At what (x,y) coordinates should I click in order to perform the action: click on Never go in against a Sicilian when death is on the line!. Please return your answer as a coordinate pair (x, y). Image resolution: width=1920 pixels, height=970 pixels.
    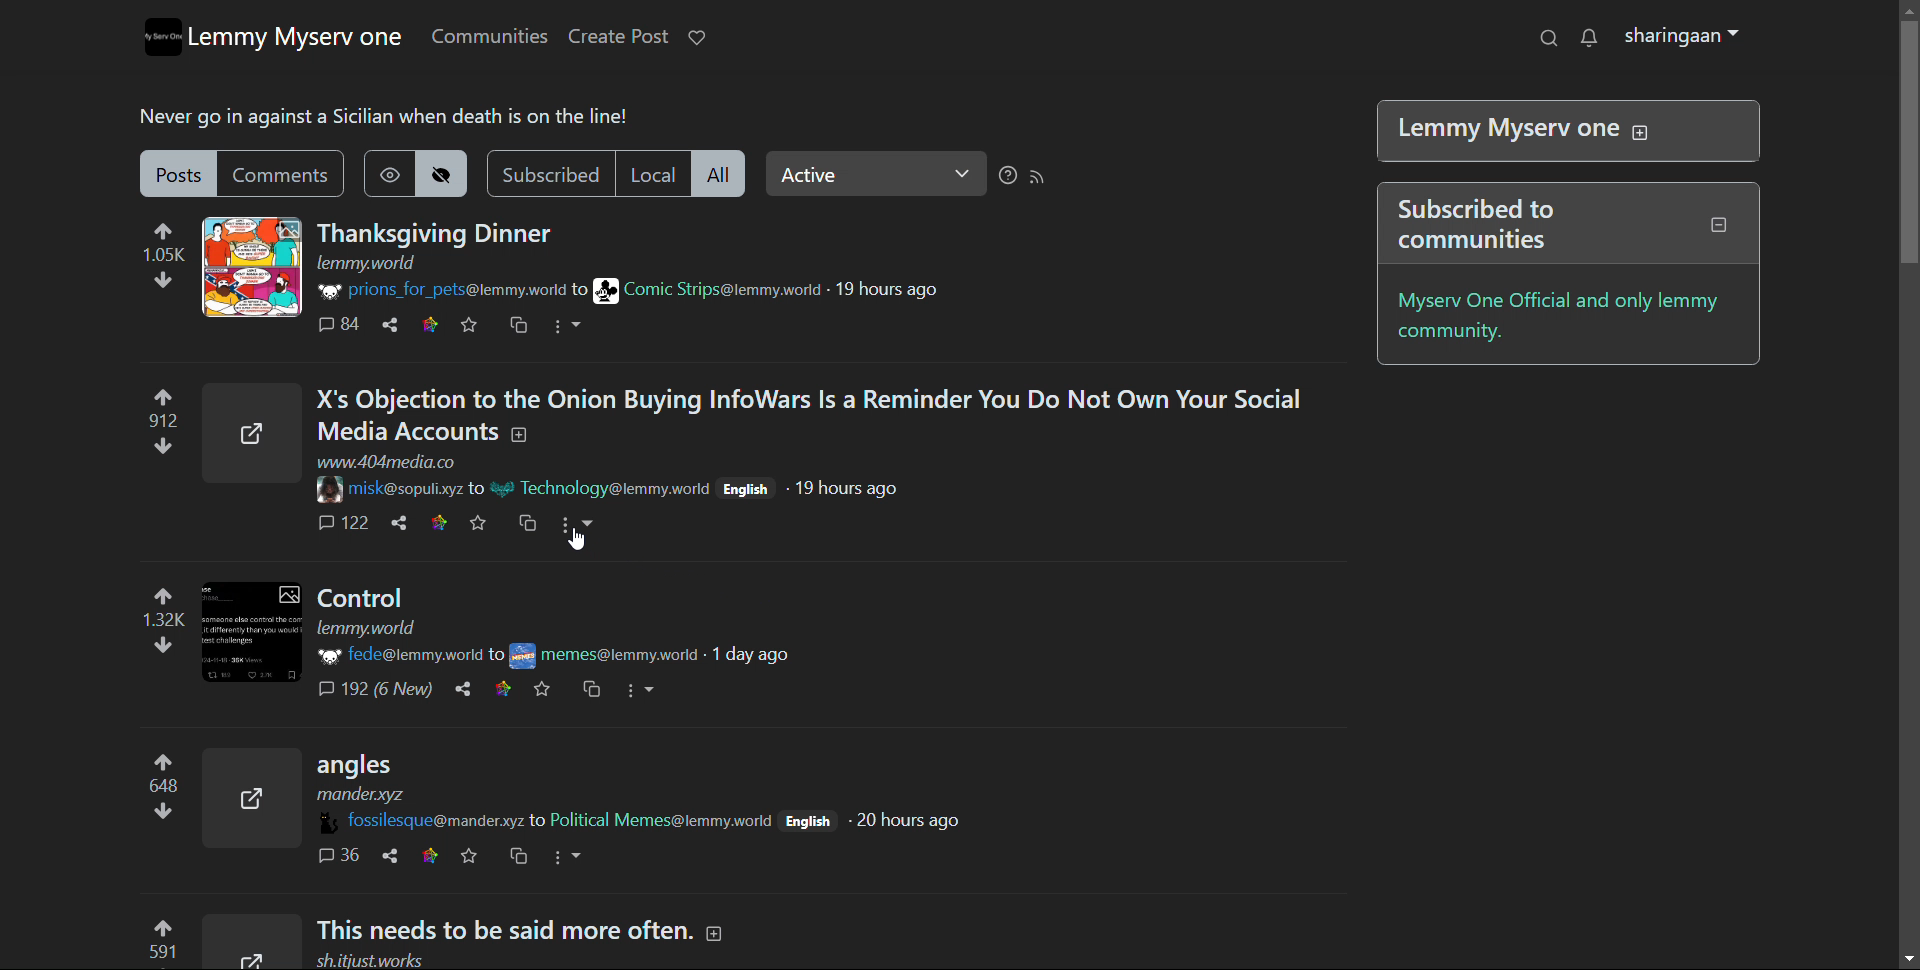
    Looking at the image, I should click on (390, 119).